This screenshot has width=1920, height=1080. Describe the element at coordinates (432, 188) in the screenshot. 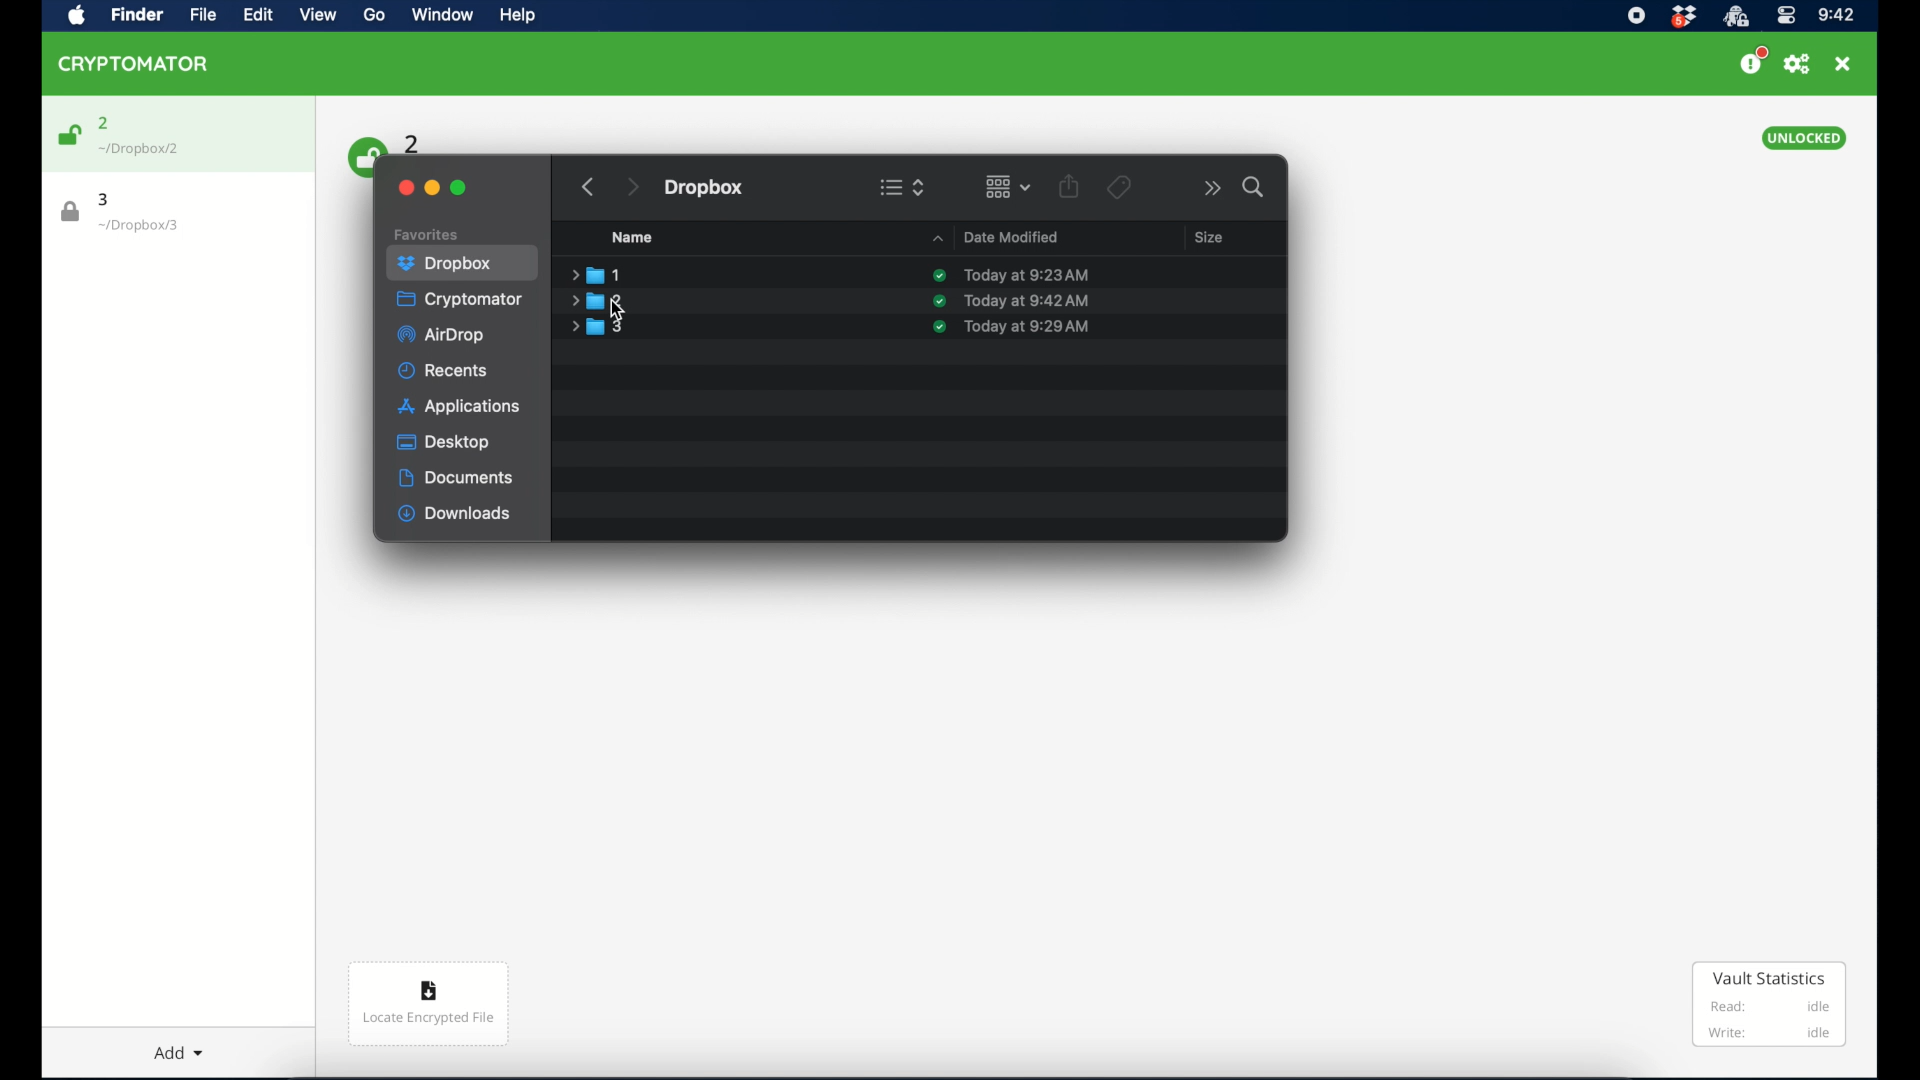

I see `minimize` at that location.